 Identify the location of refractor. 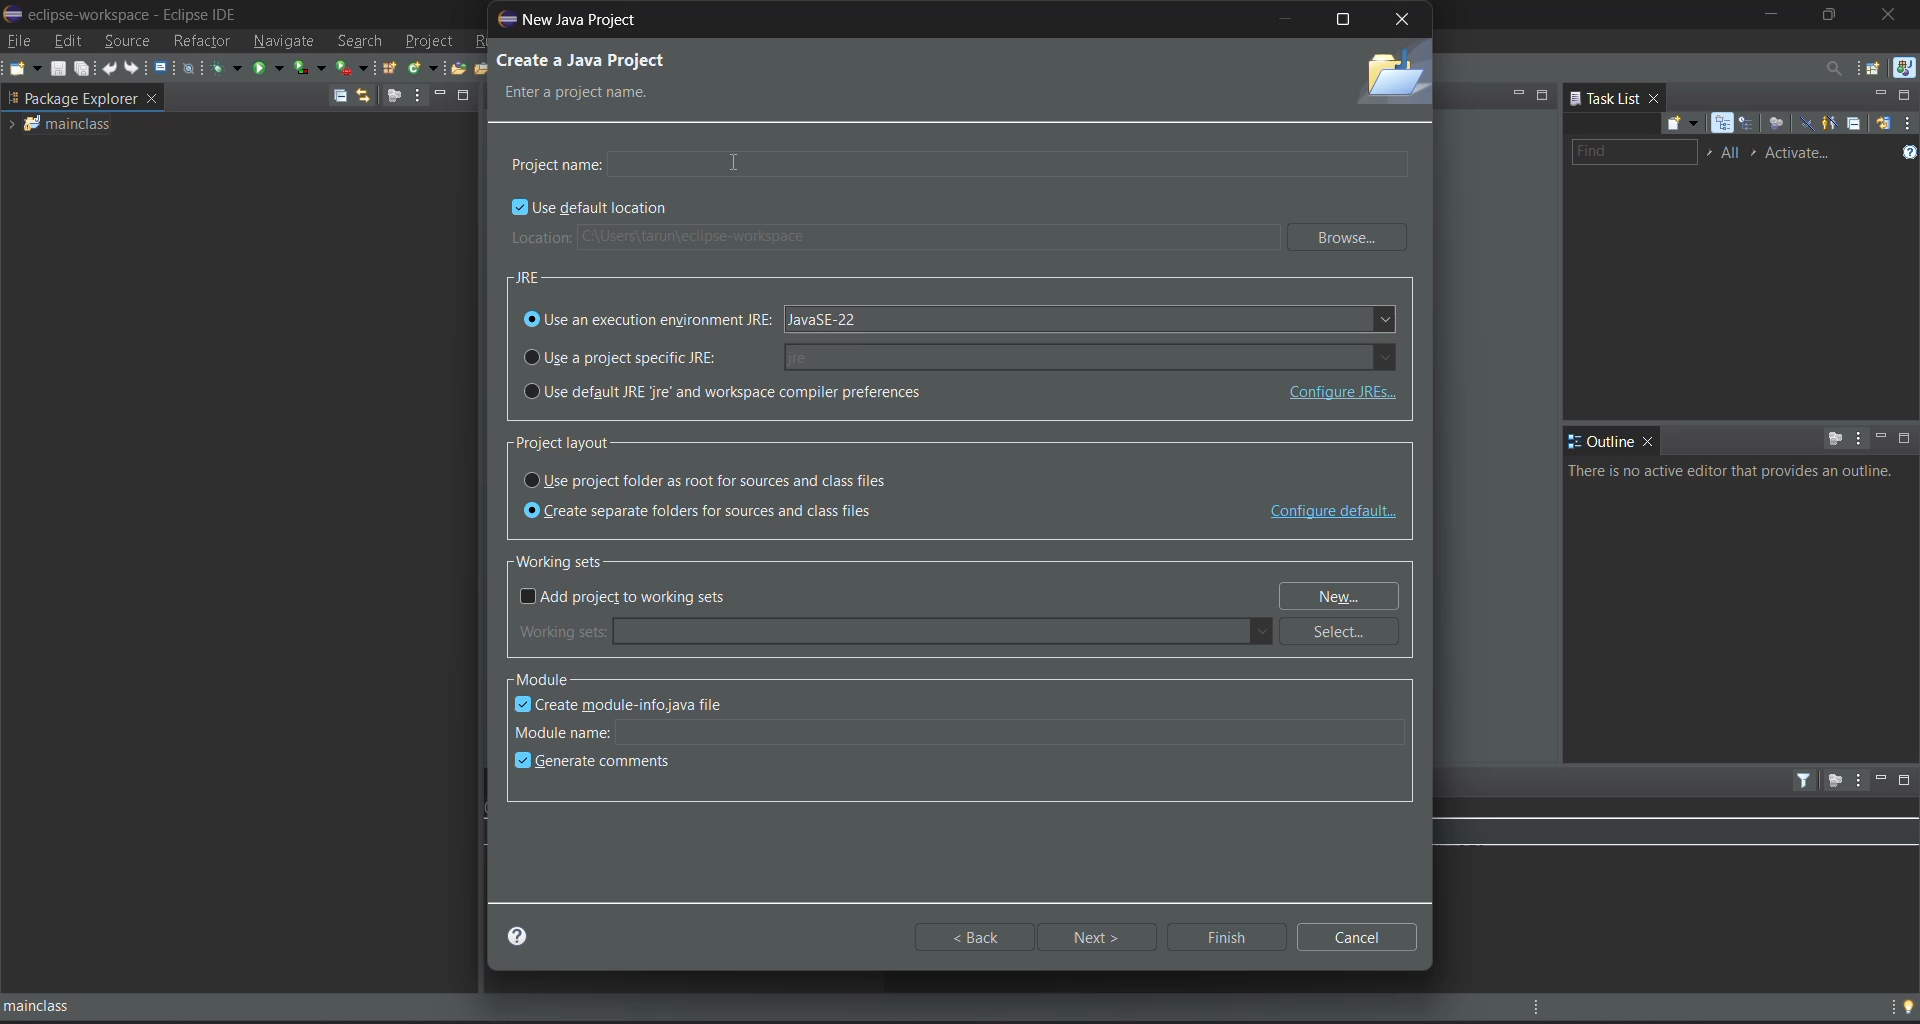
(202, 41).